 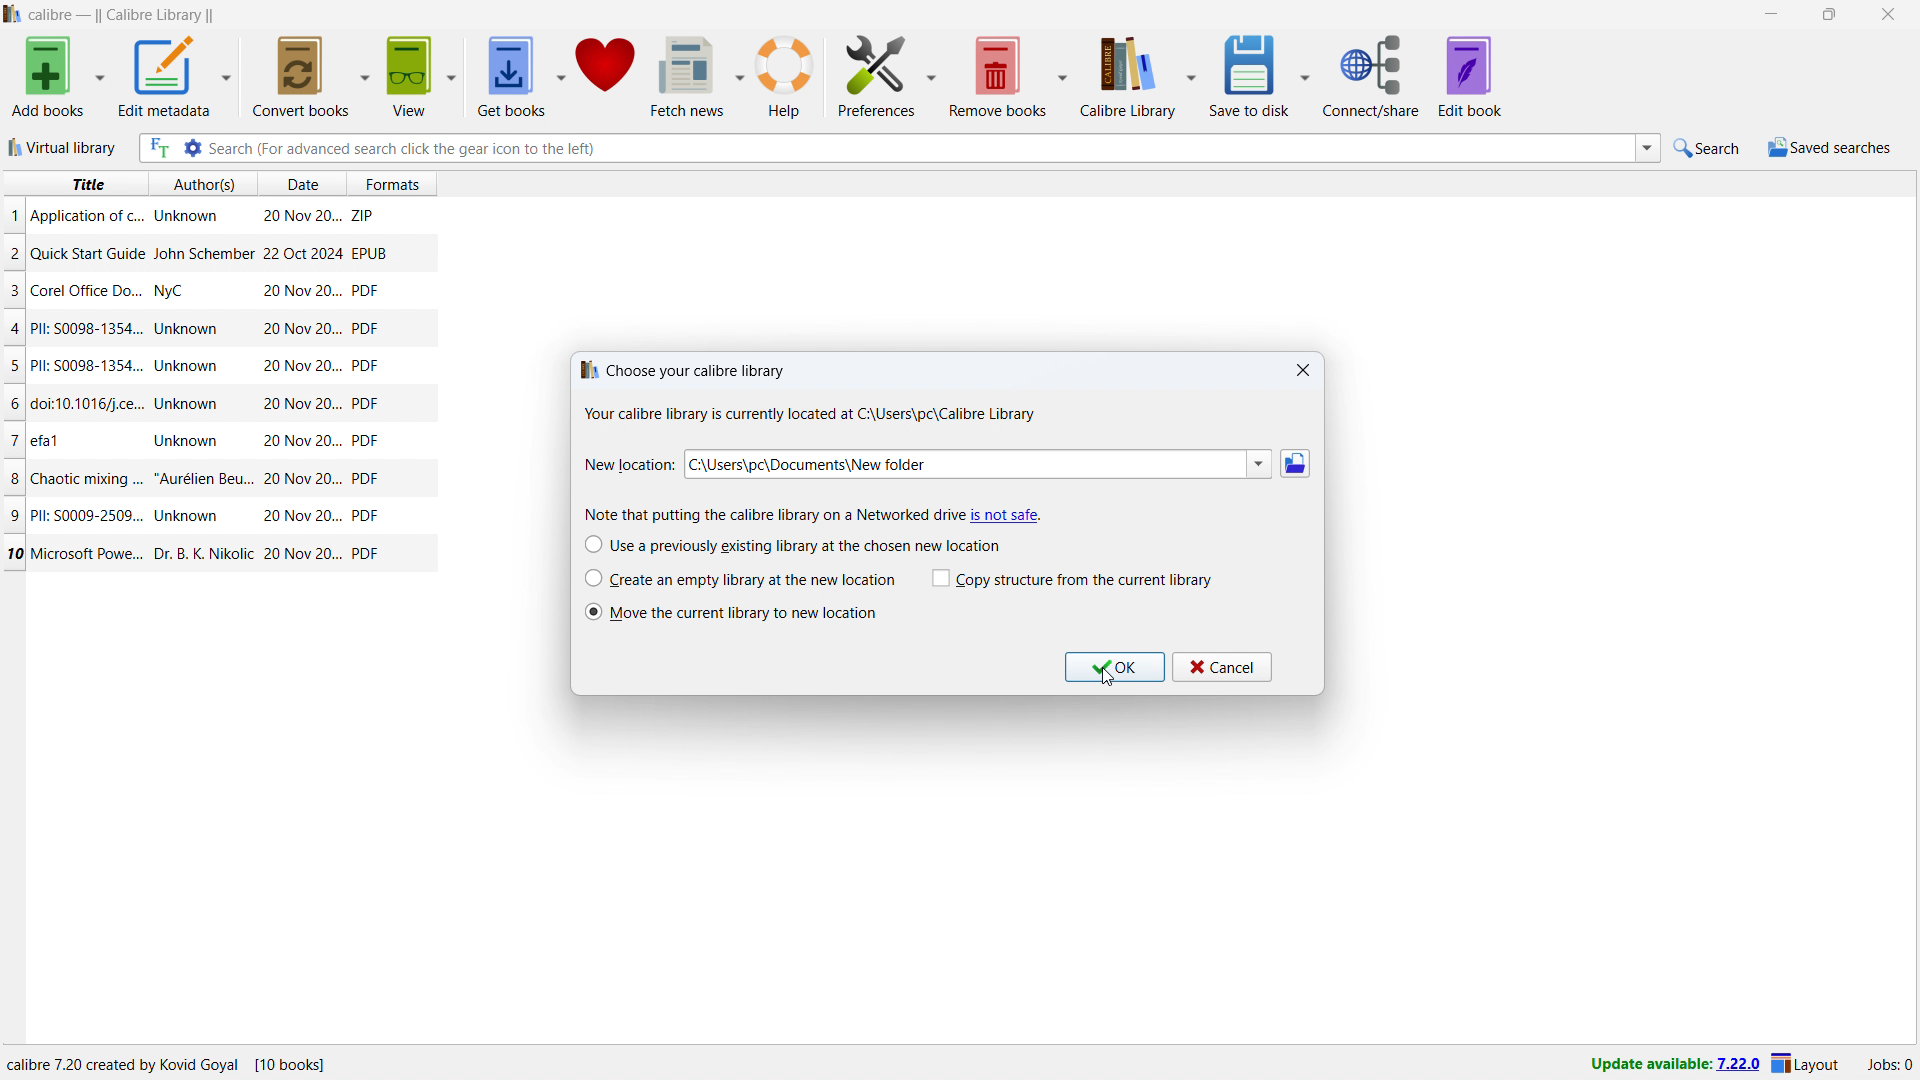 I want to click on active jobs, so click(x=1890, y=1065).